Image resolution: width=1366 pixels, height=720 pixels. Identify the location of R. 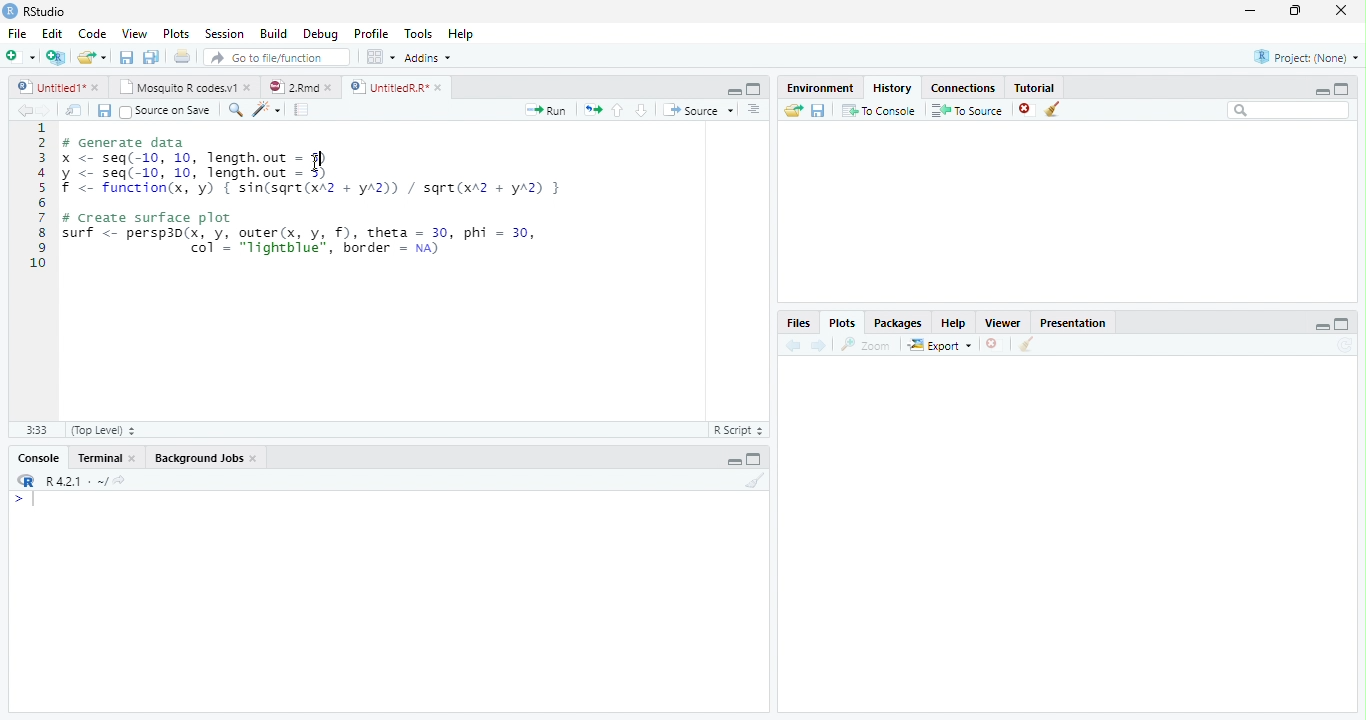
(24, 480).